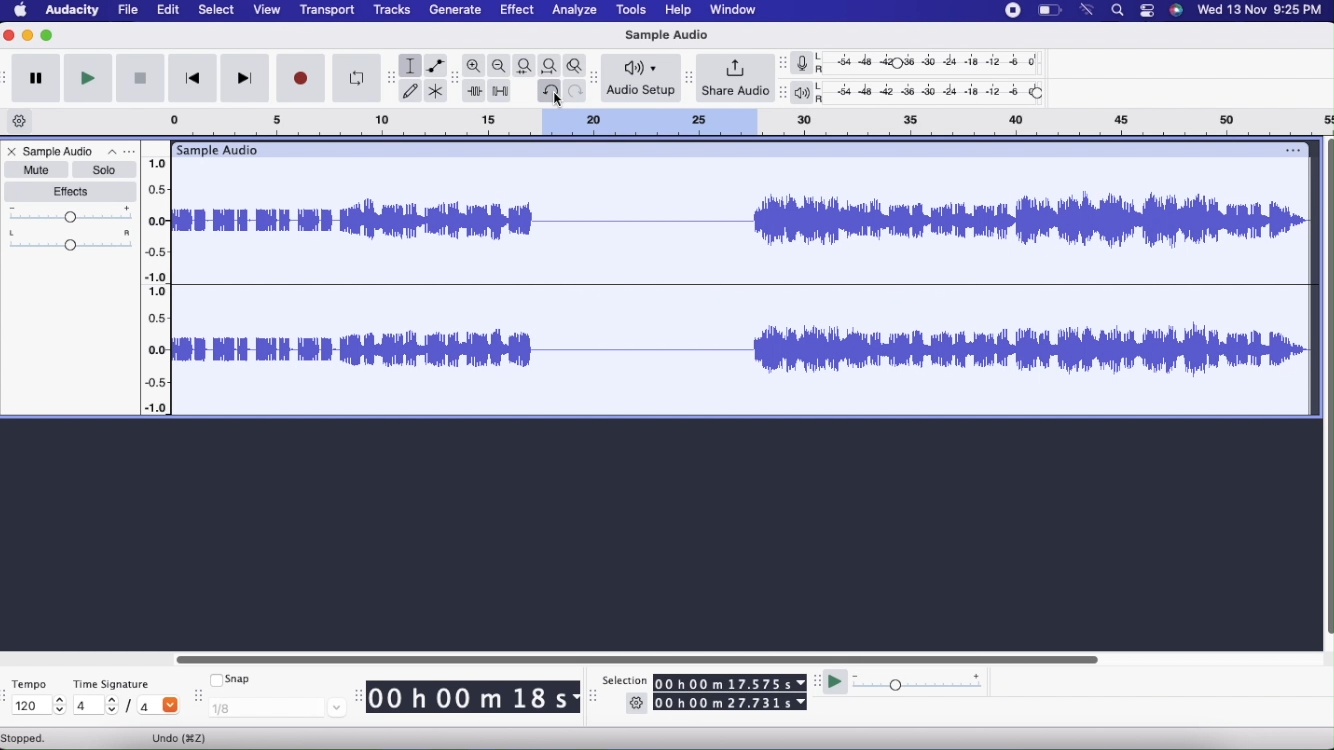 Image resolution: width=1334 pixels, height=750 pixels. I want to click on Gain slider, so click(69, 215).